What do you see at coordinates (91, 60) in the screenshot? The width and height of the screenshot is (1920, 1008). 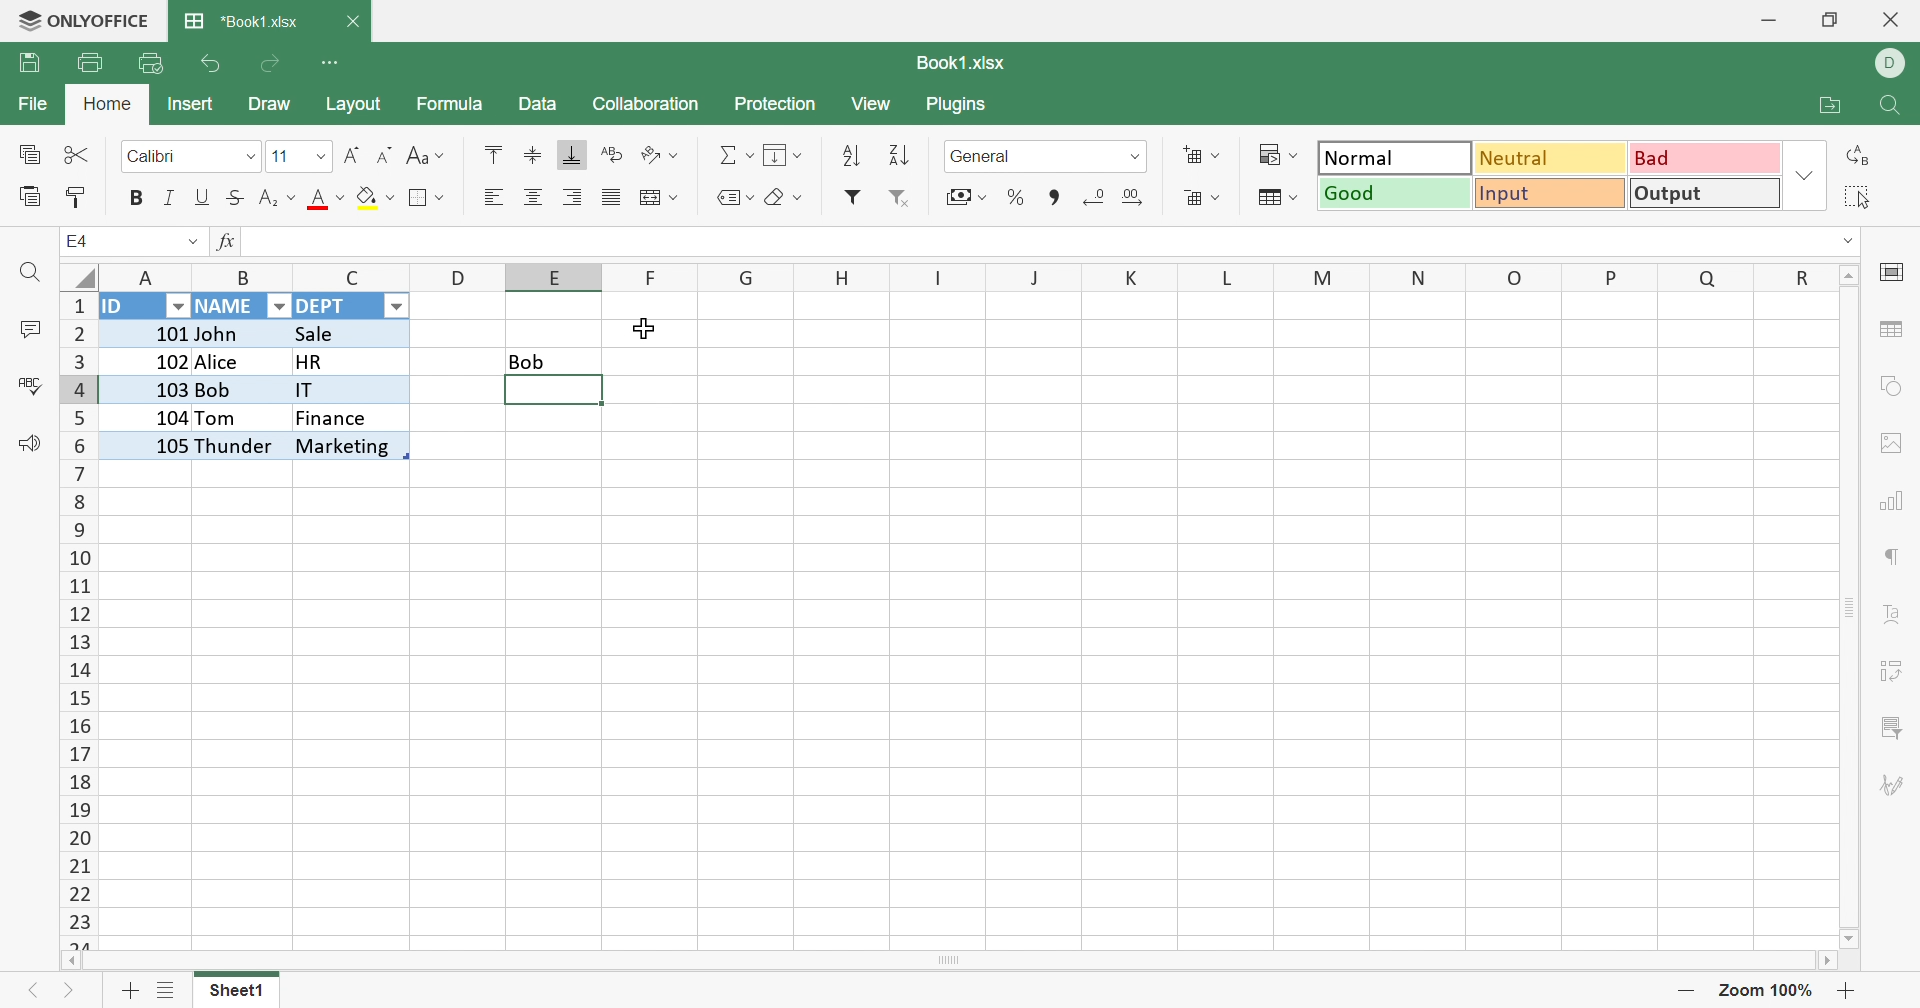 I see `Print` at bounding box center [91, 60].